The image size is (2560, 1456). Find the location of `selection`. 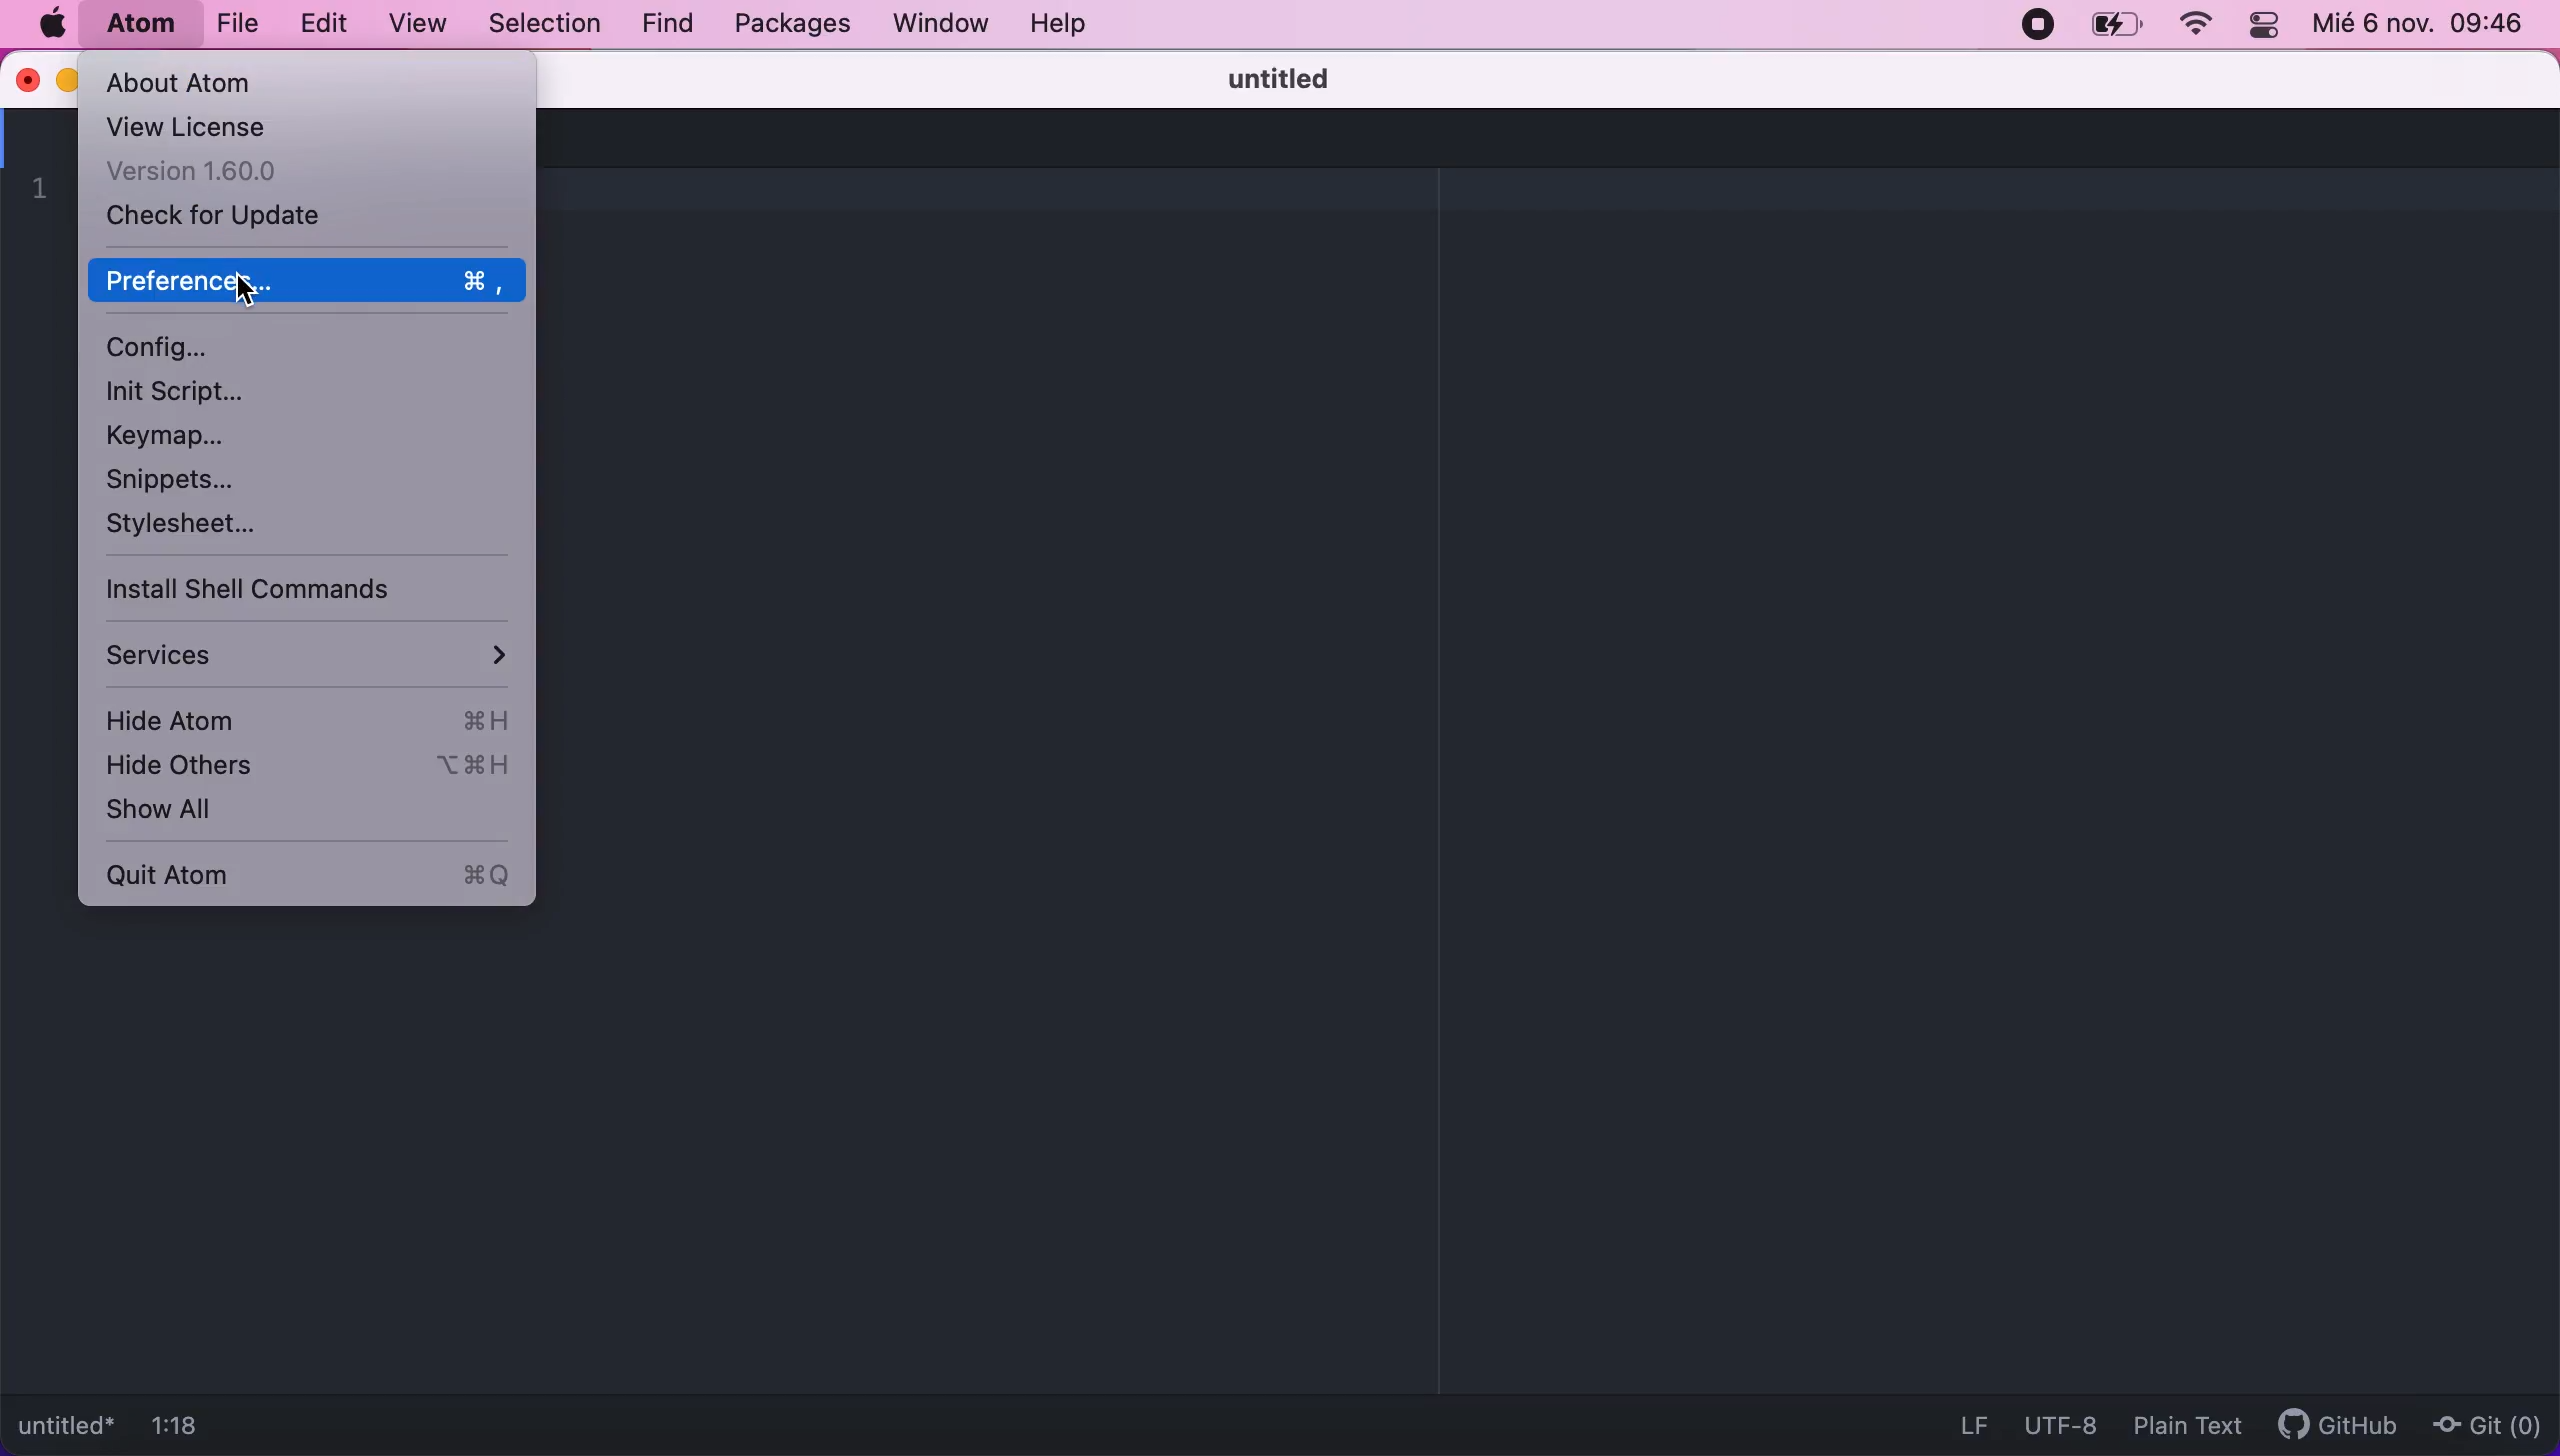

selection is located at coordinates (544, 25).